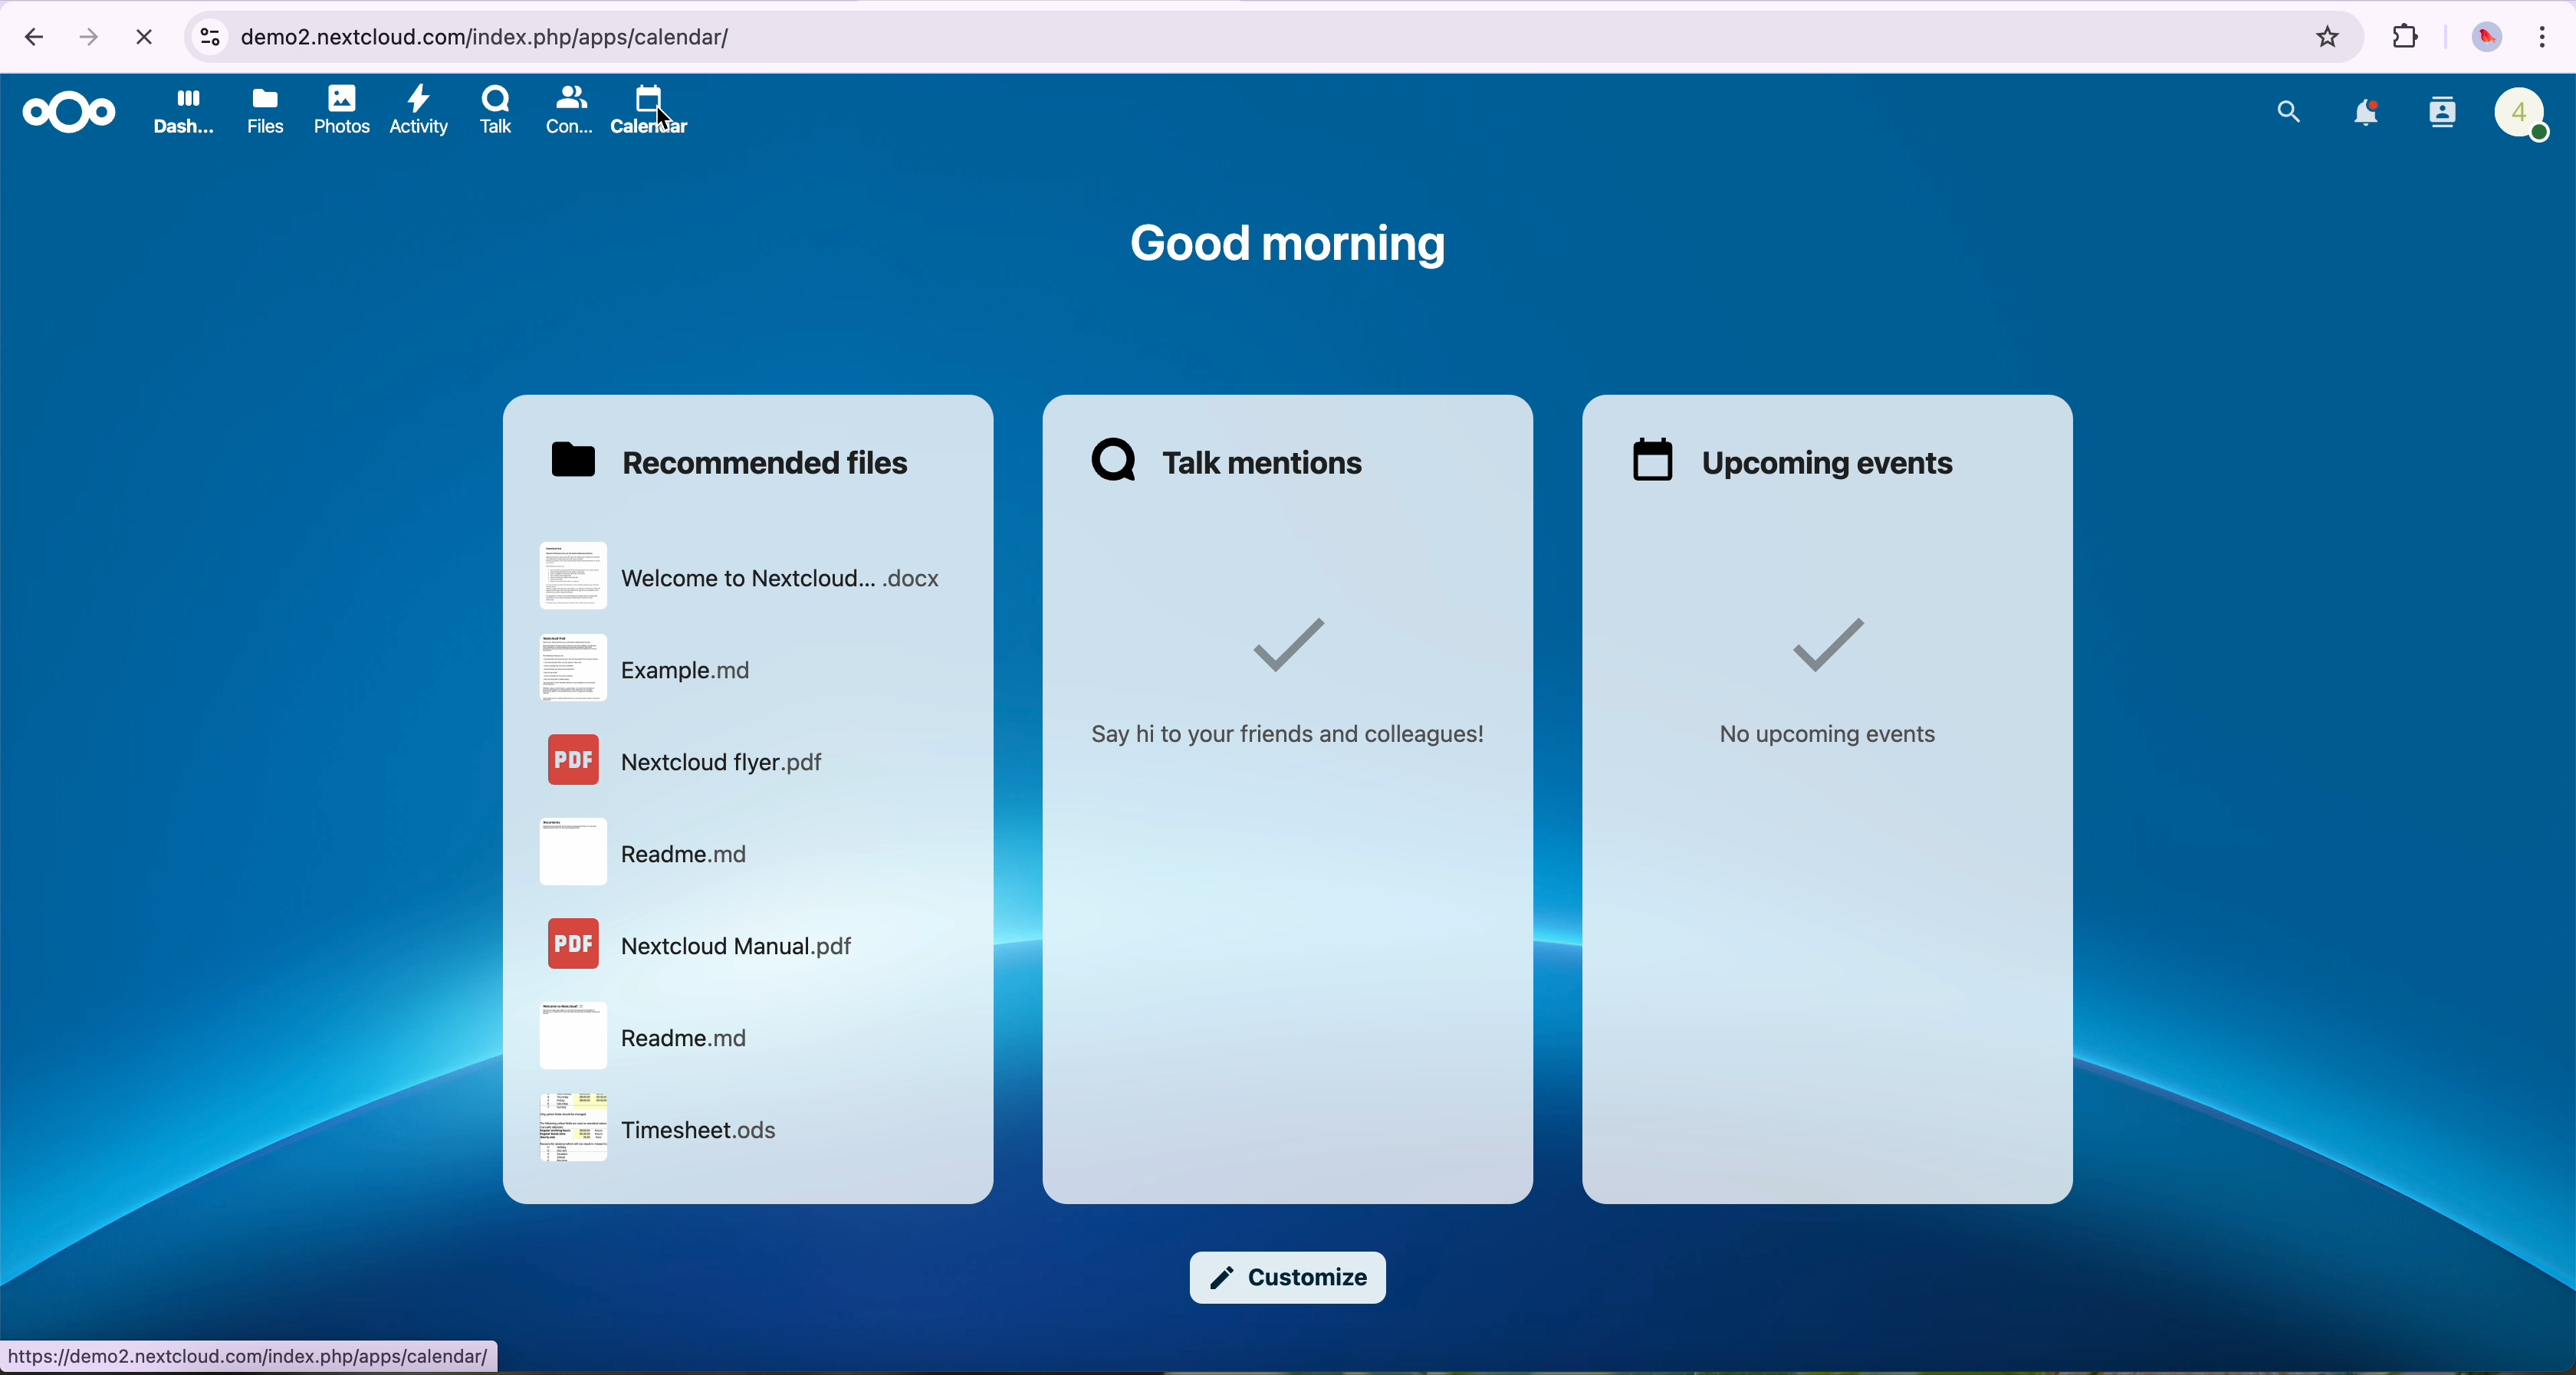 This screenshot has width=2576, height=1375. What do you see at coordinates (732, 461) in the screenshot?
I see `recommended files` at bounding box center [732, 461].